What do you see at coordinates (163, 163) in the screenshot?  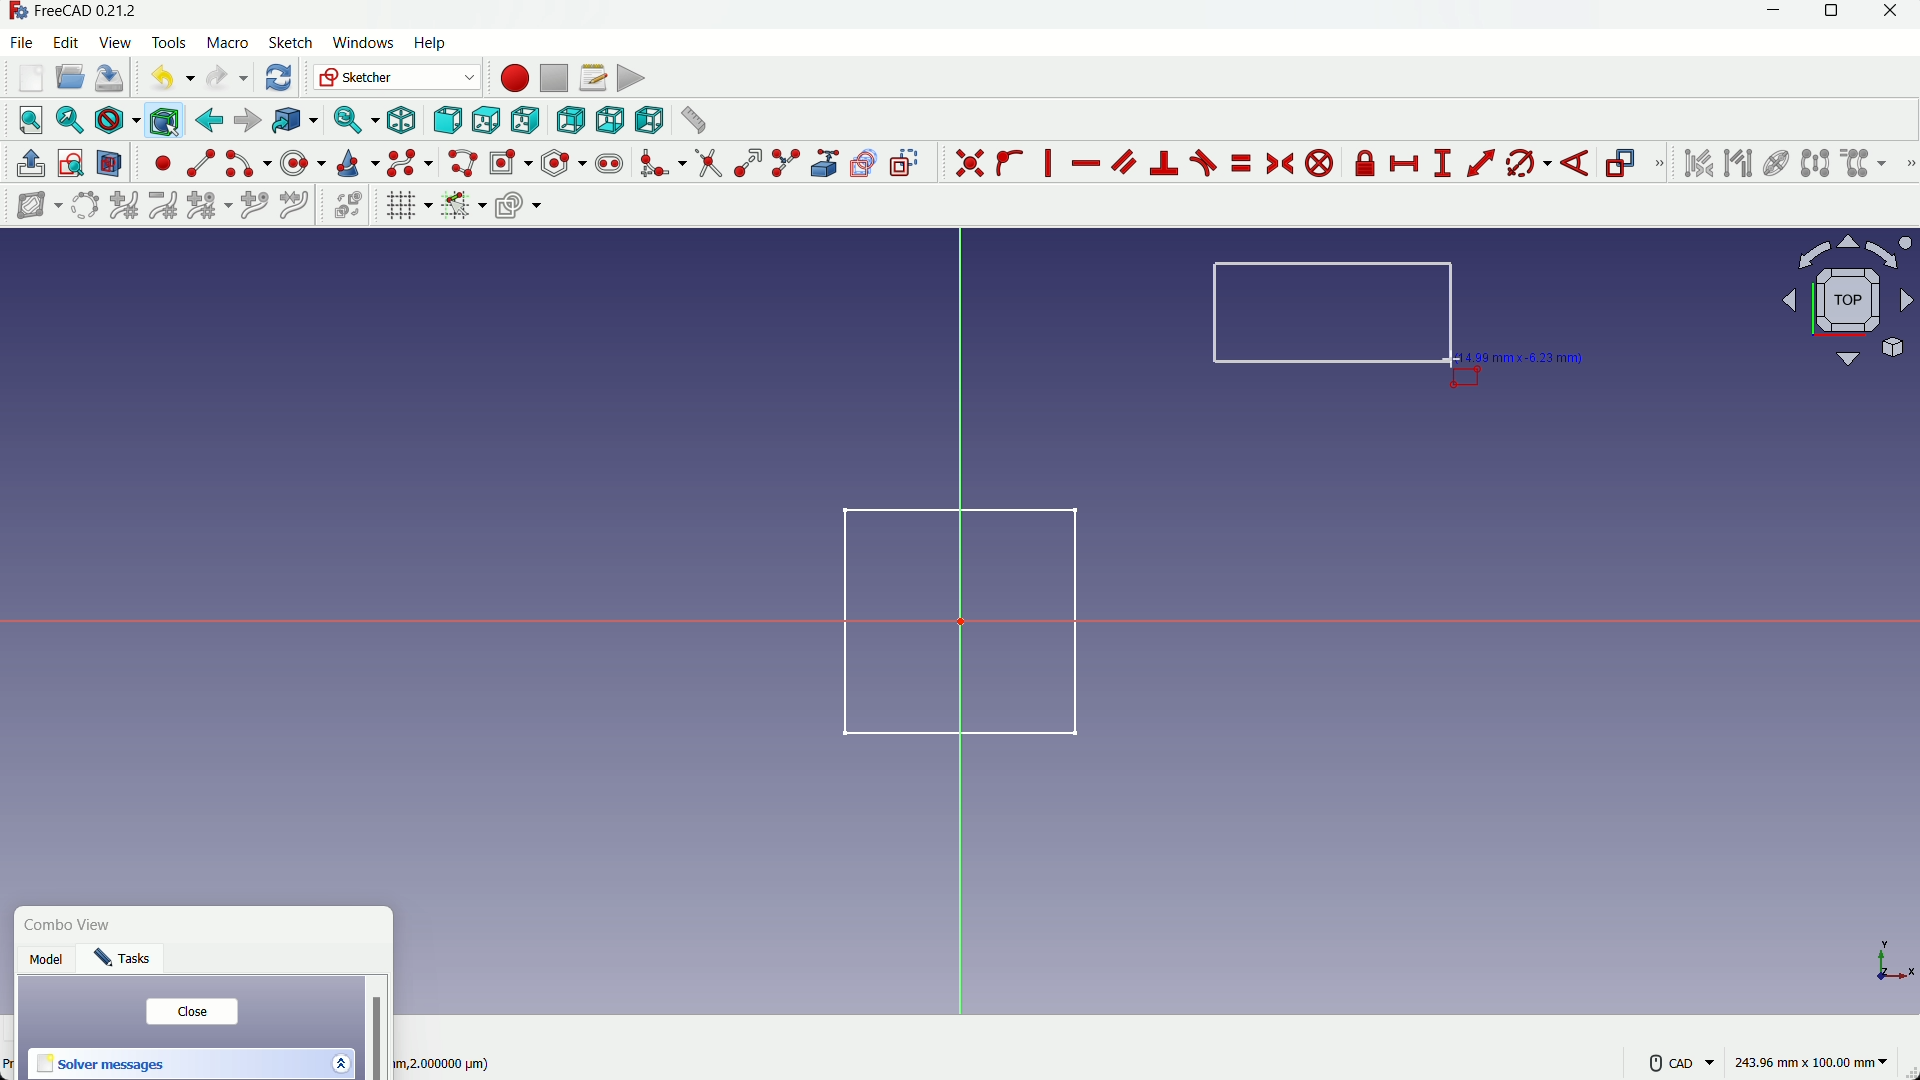 I see `create point` at bounding box center [163, 163].